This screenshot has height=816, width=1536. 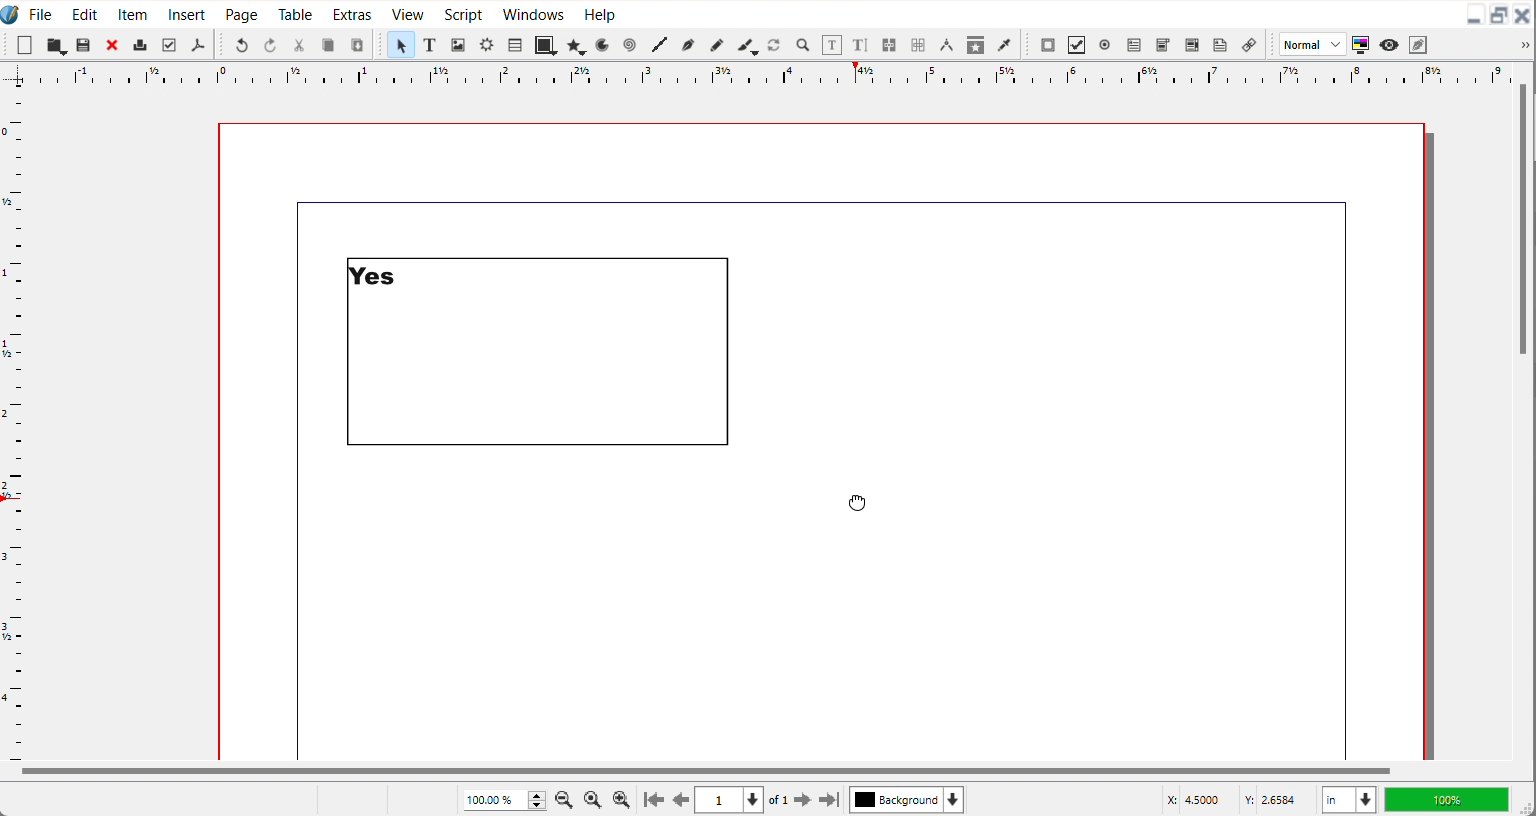 I want to click on Spiral, so click(x=628, y=45).